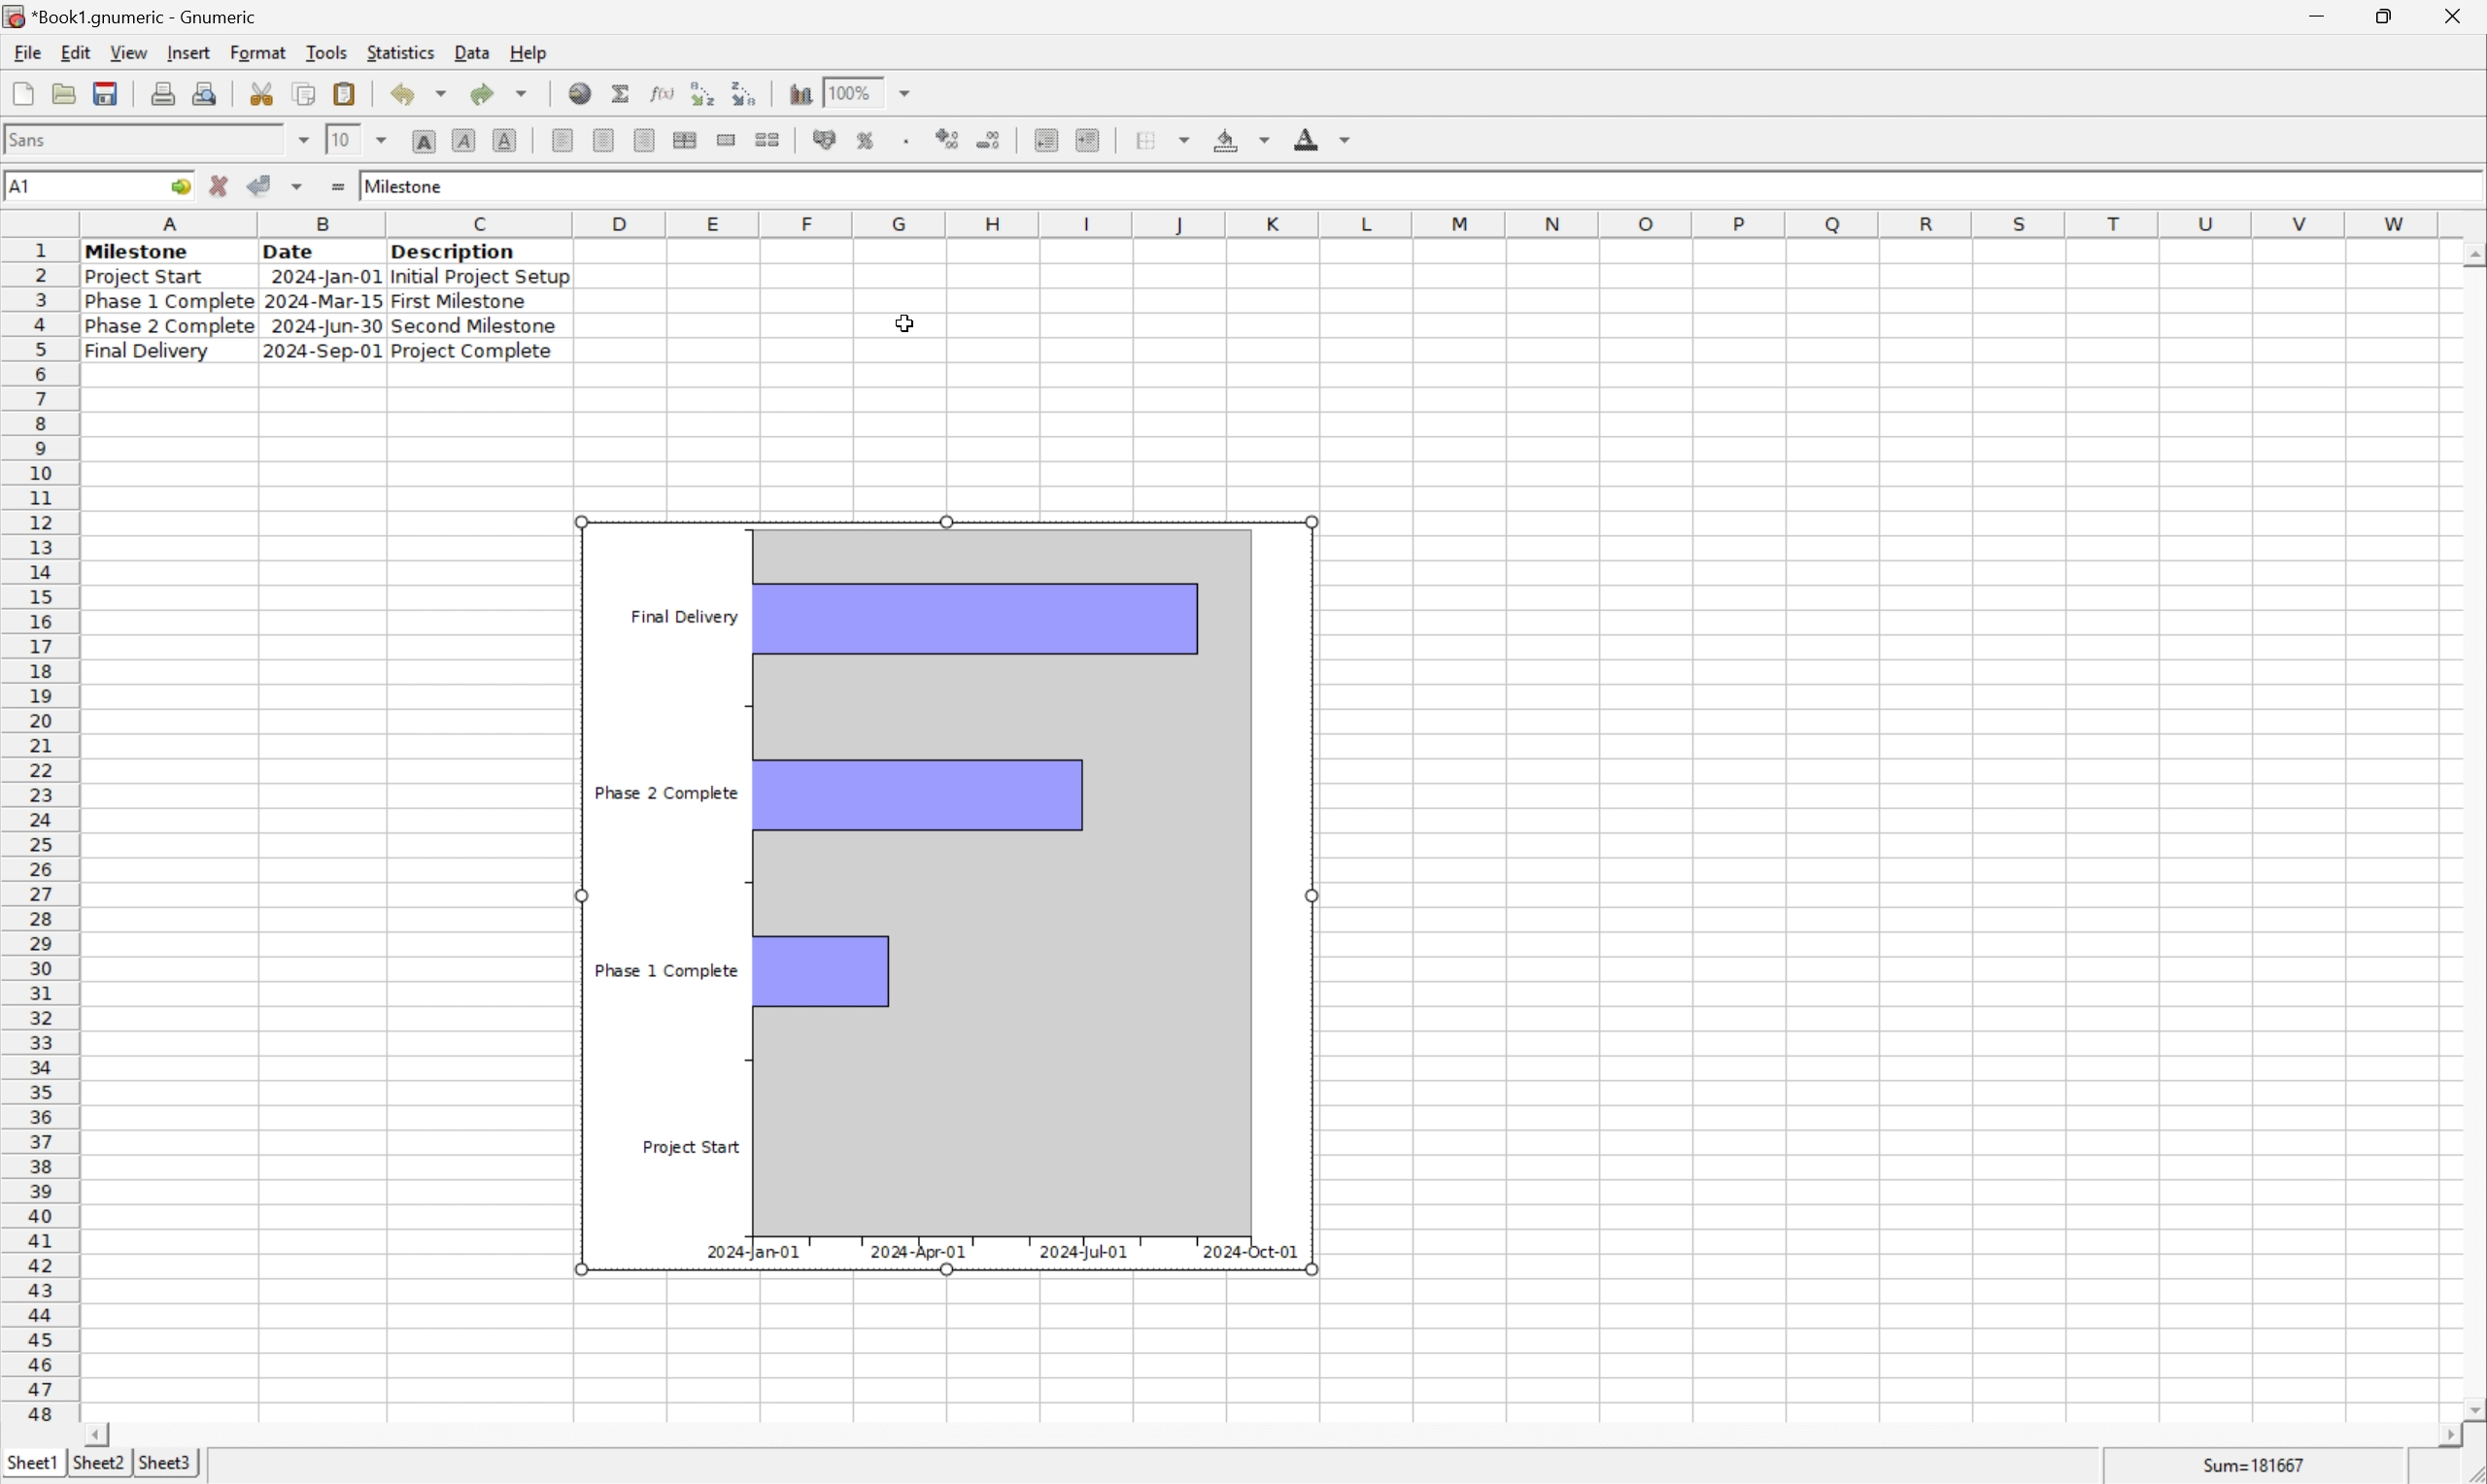 This screenshot has height=1484, width=2487. Describe the element at coordinates (165, 1468) in the screenshot. I see `sheet3` at that location.